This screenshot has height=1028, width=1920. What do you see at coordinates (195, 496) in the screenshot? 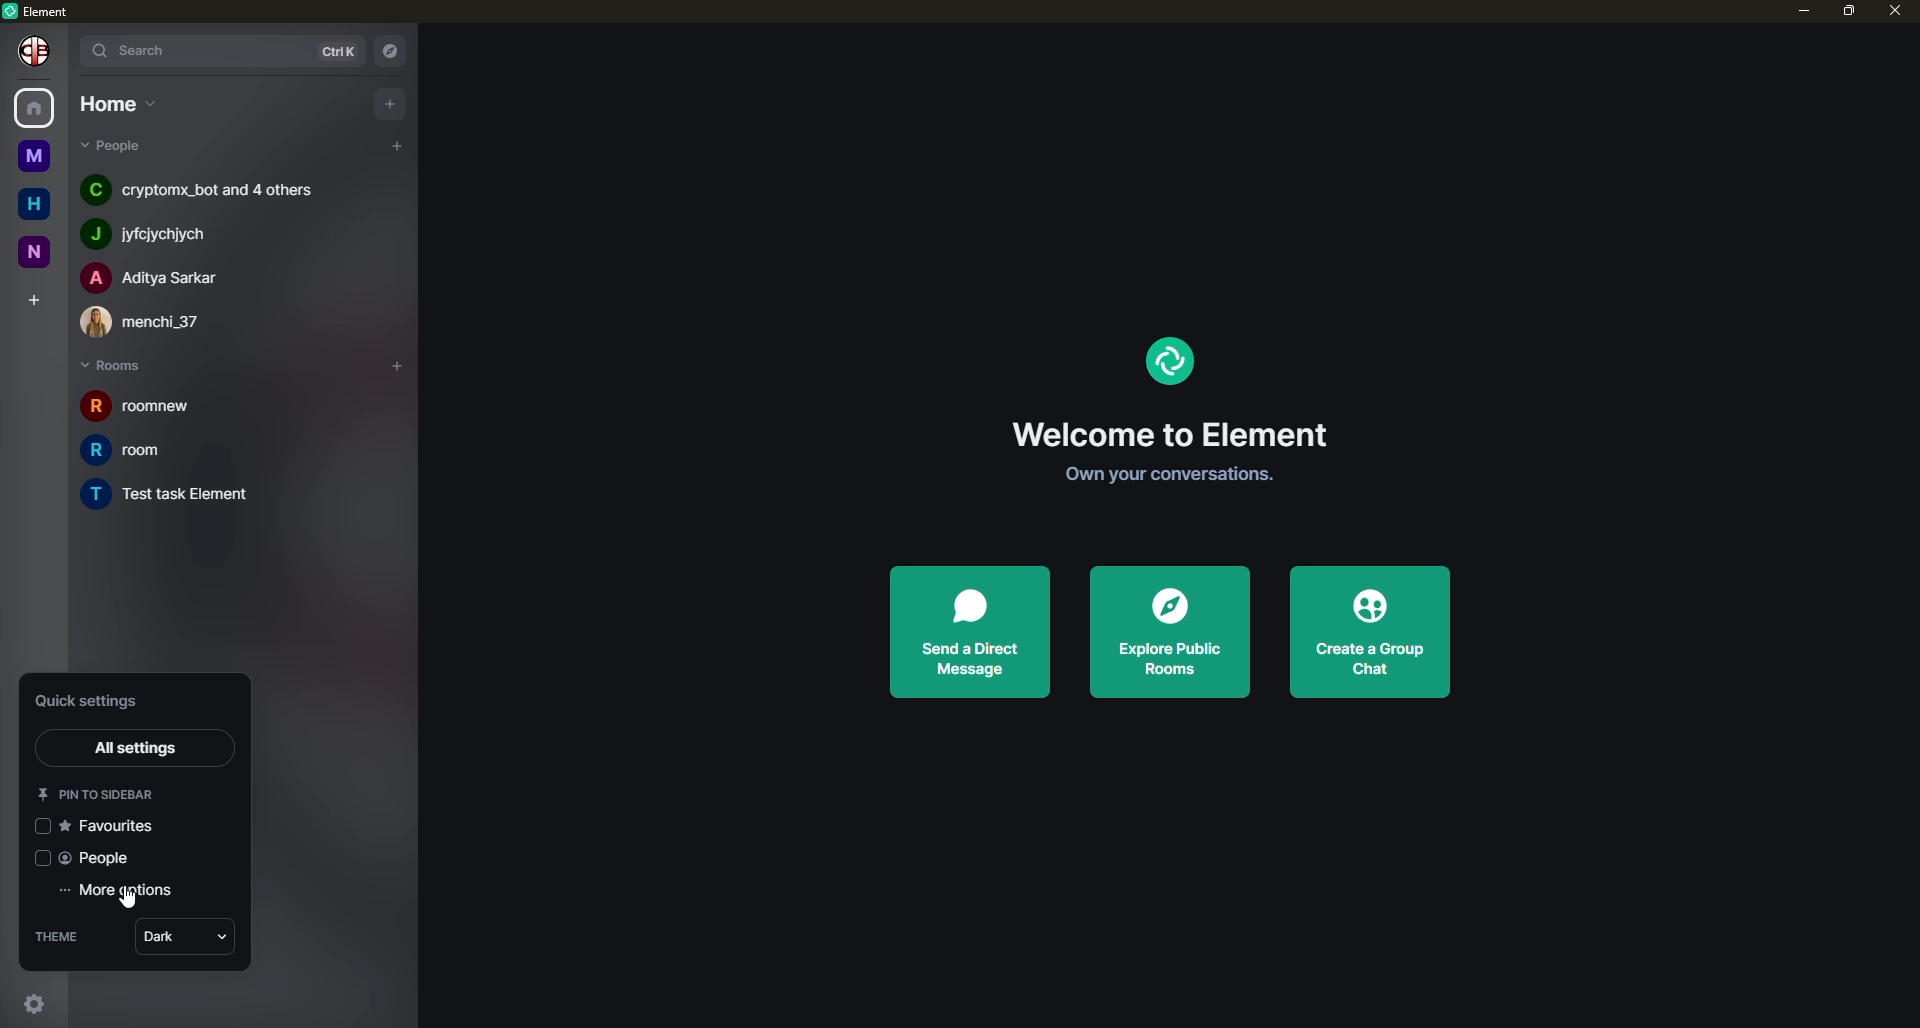
I see `room` at bounding box center [195, 496].